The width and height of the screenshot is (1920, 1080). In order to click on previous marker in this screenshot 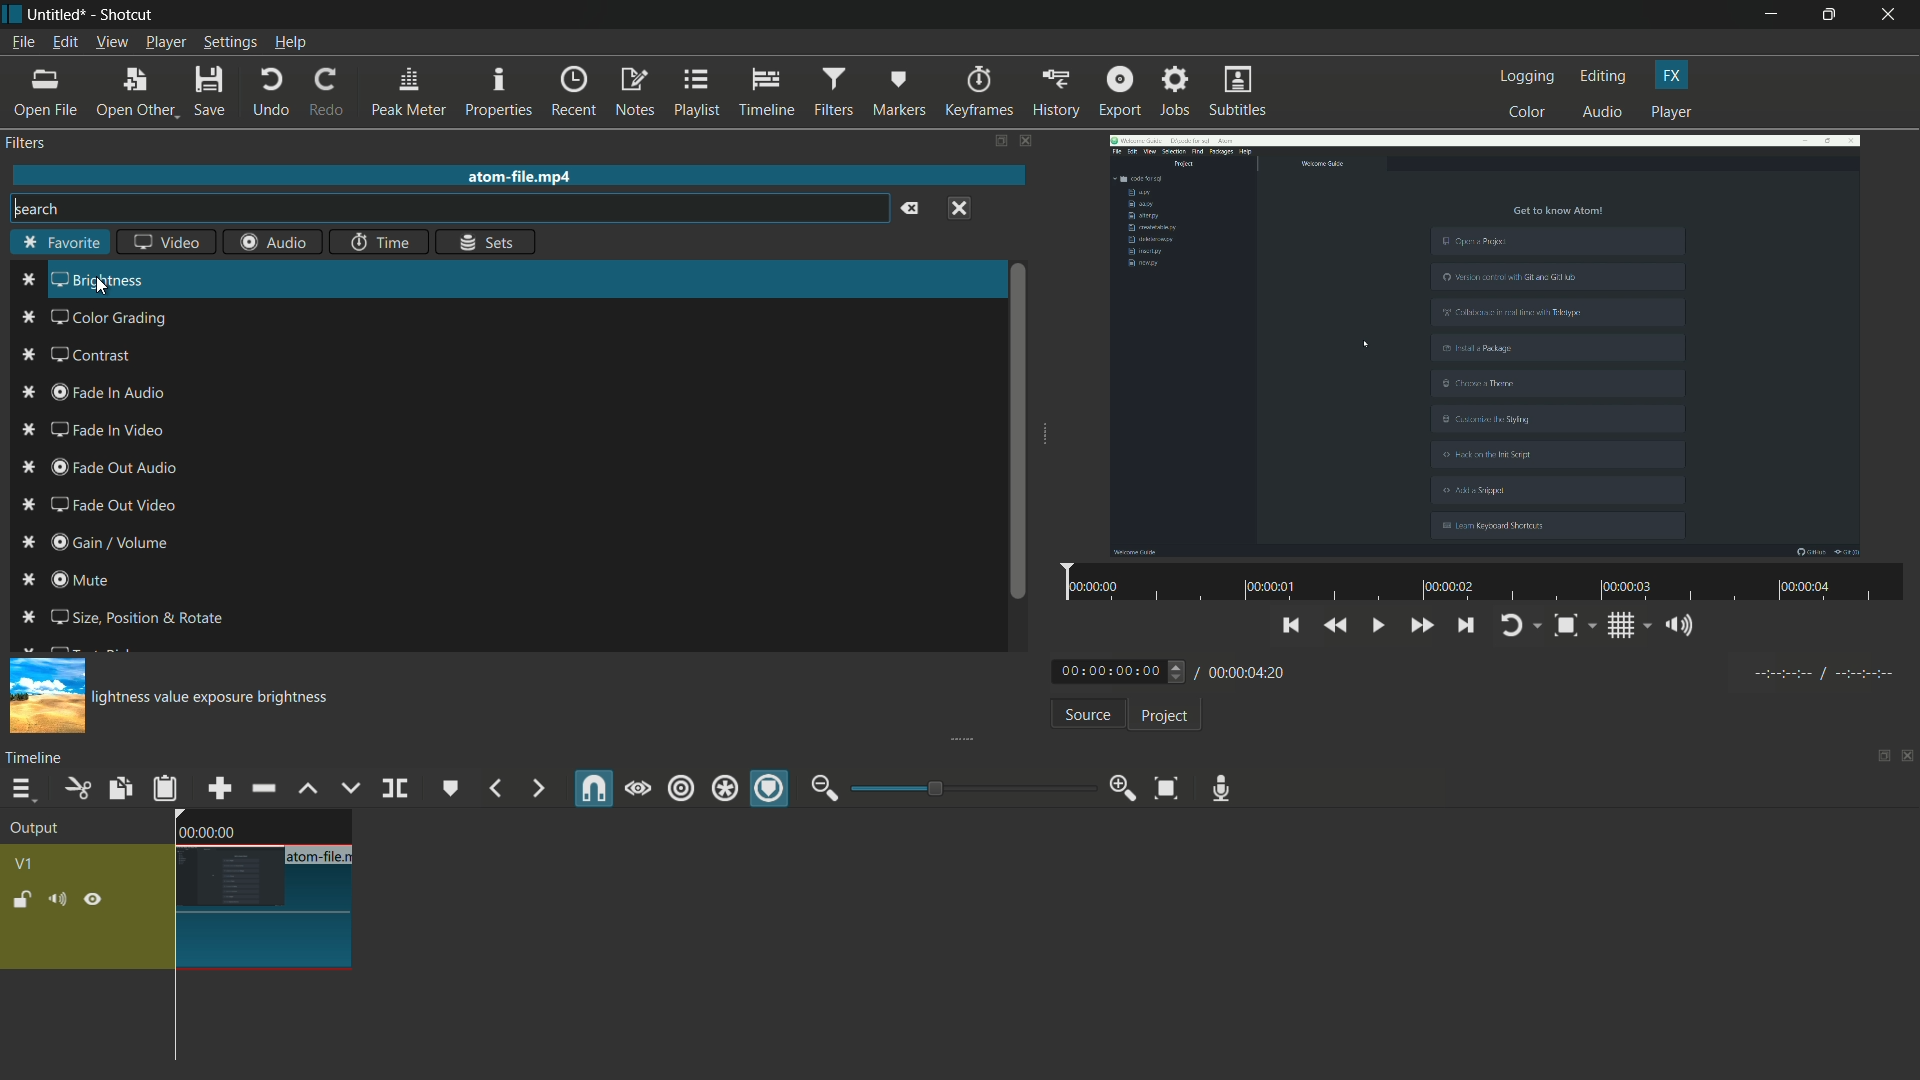, I will do `click(494, 789)`.